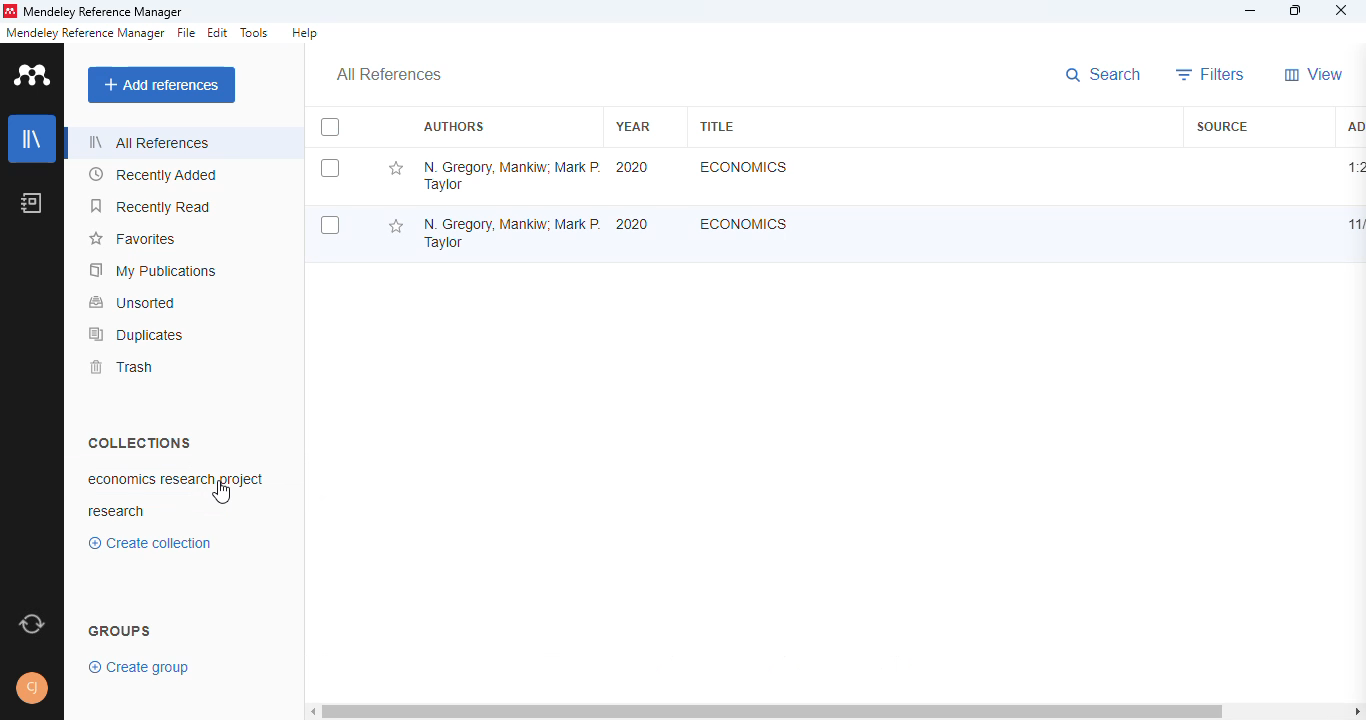 The width and height of the screenshot is (1366, 720). Describe the element at coordinates (154, 270) in the screenshot. I see `my publications` at that location.